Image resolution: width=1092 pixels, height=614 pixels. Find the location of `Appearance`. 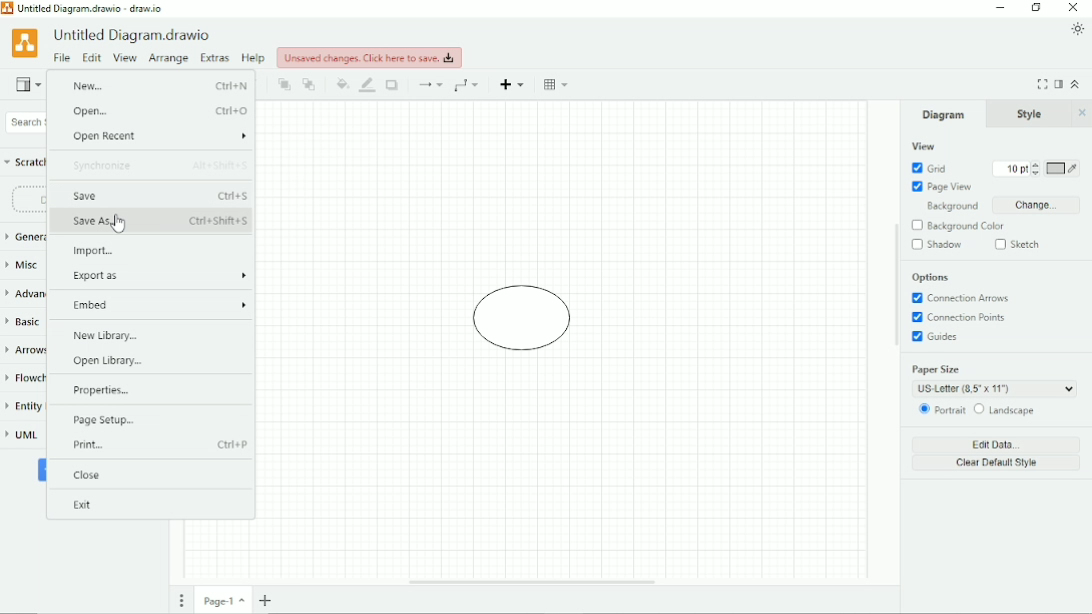

Appearance is located at coordinates (1078, 29).